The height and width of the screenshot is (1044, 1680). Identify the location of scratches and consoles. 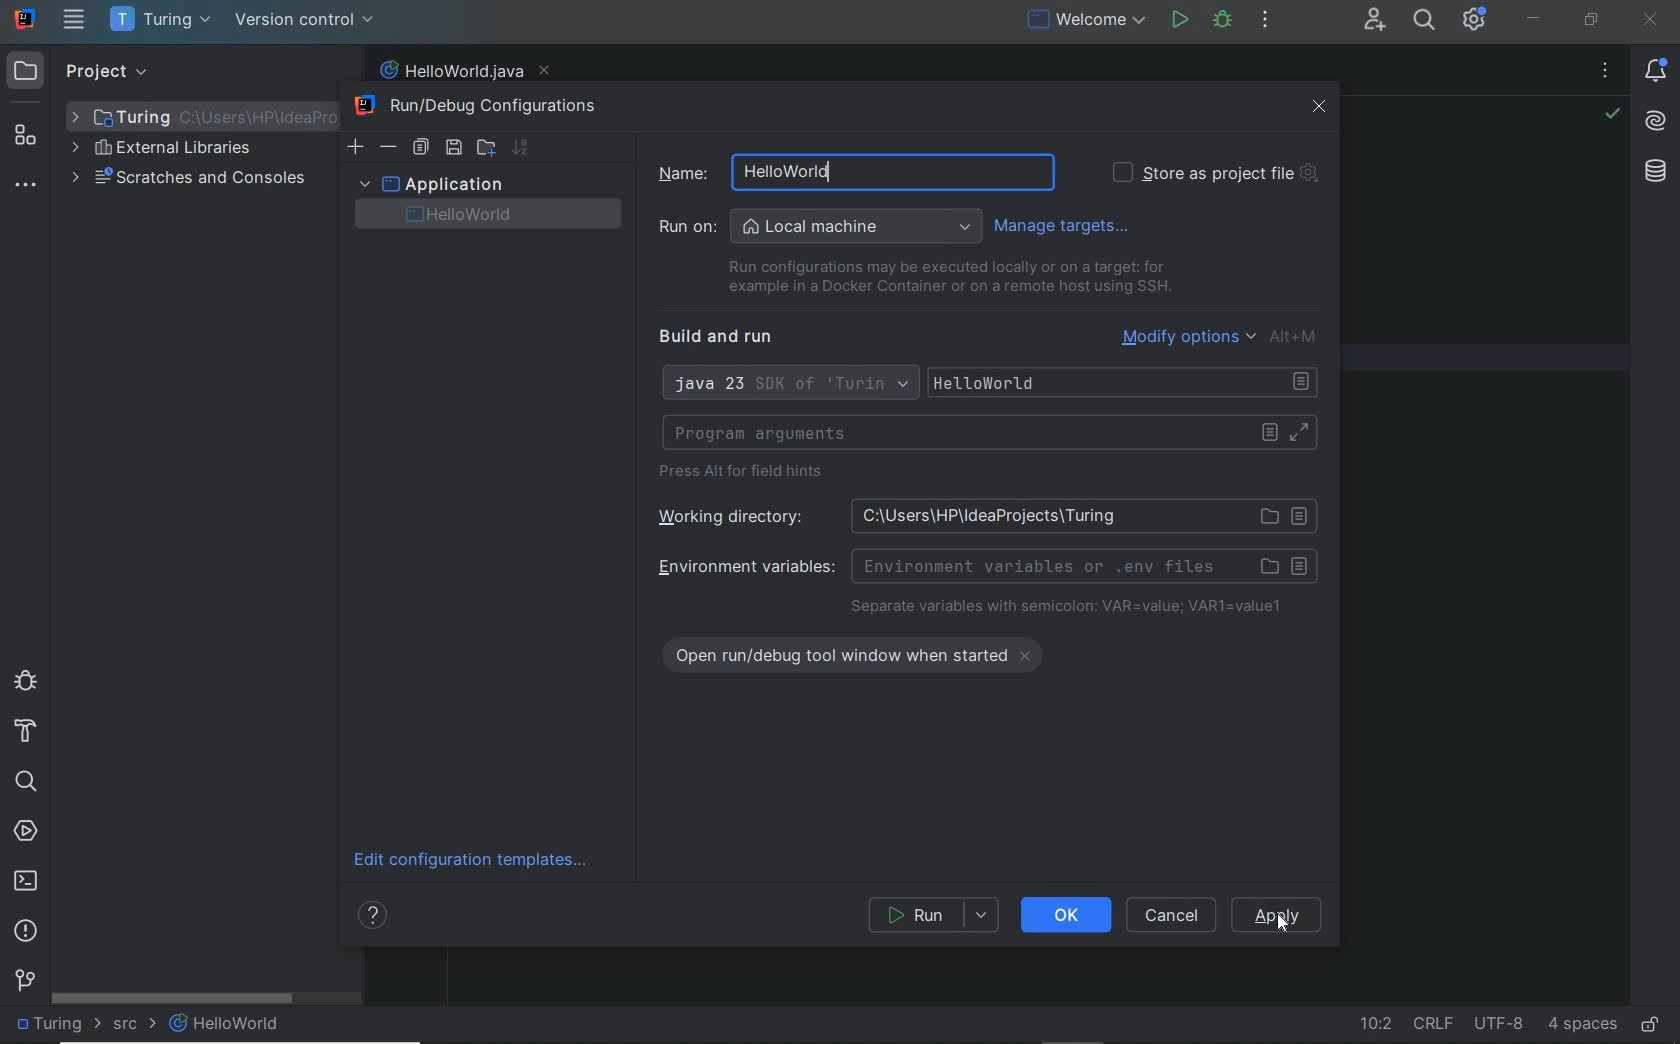
(189, 180).